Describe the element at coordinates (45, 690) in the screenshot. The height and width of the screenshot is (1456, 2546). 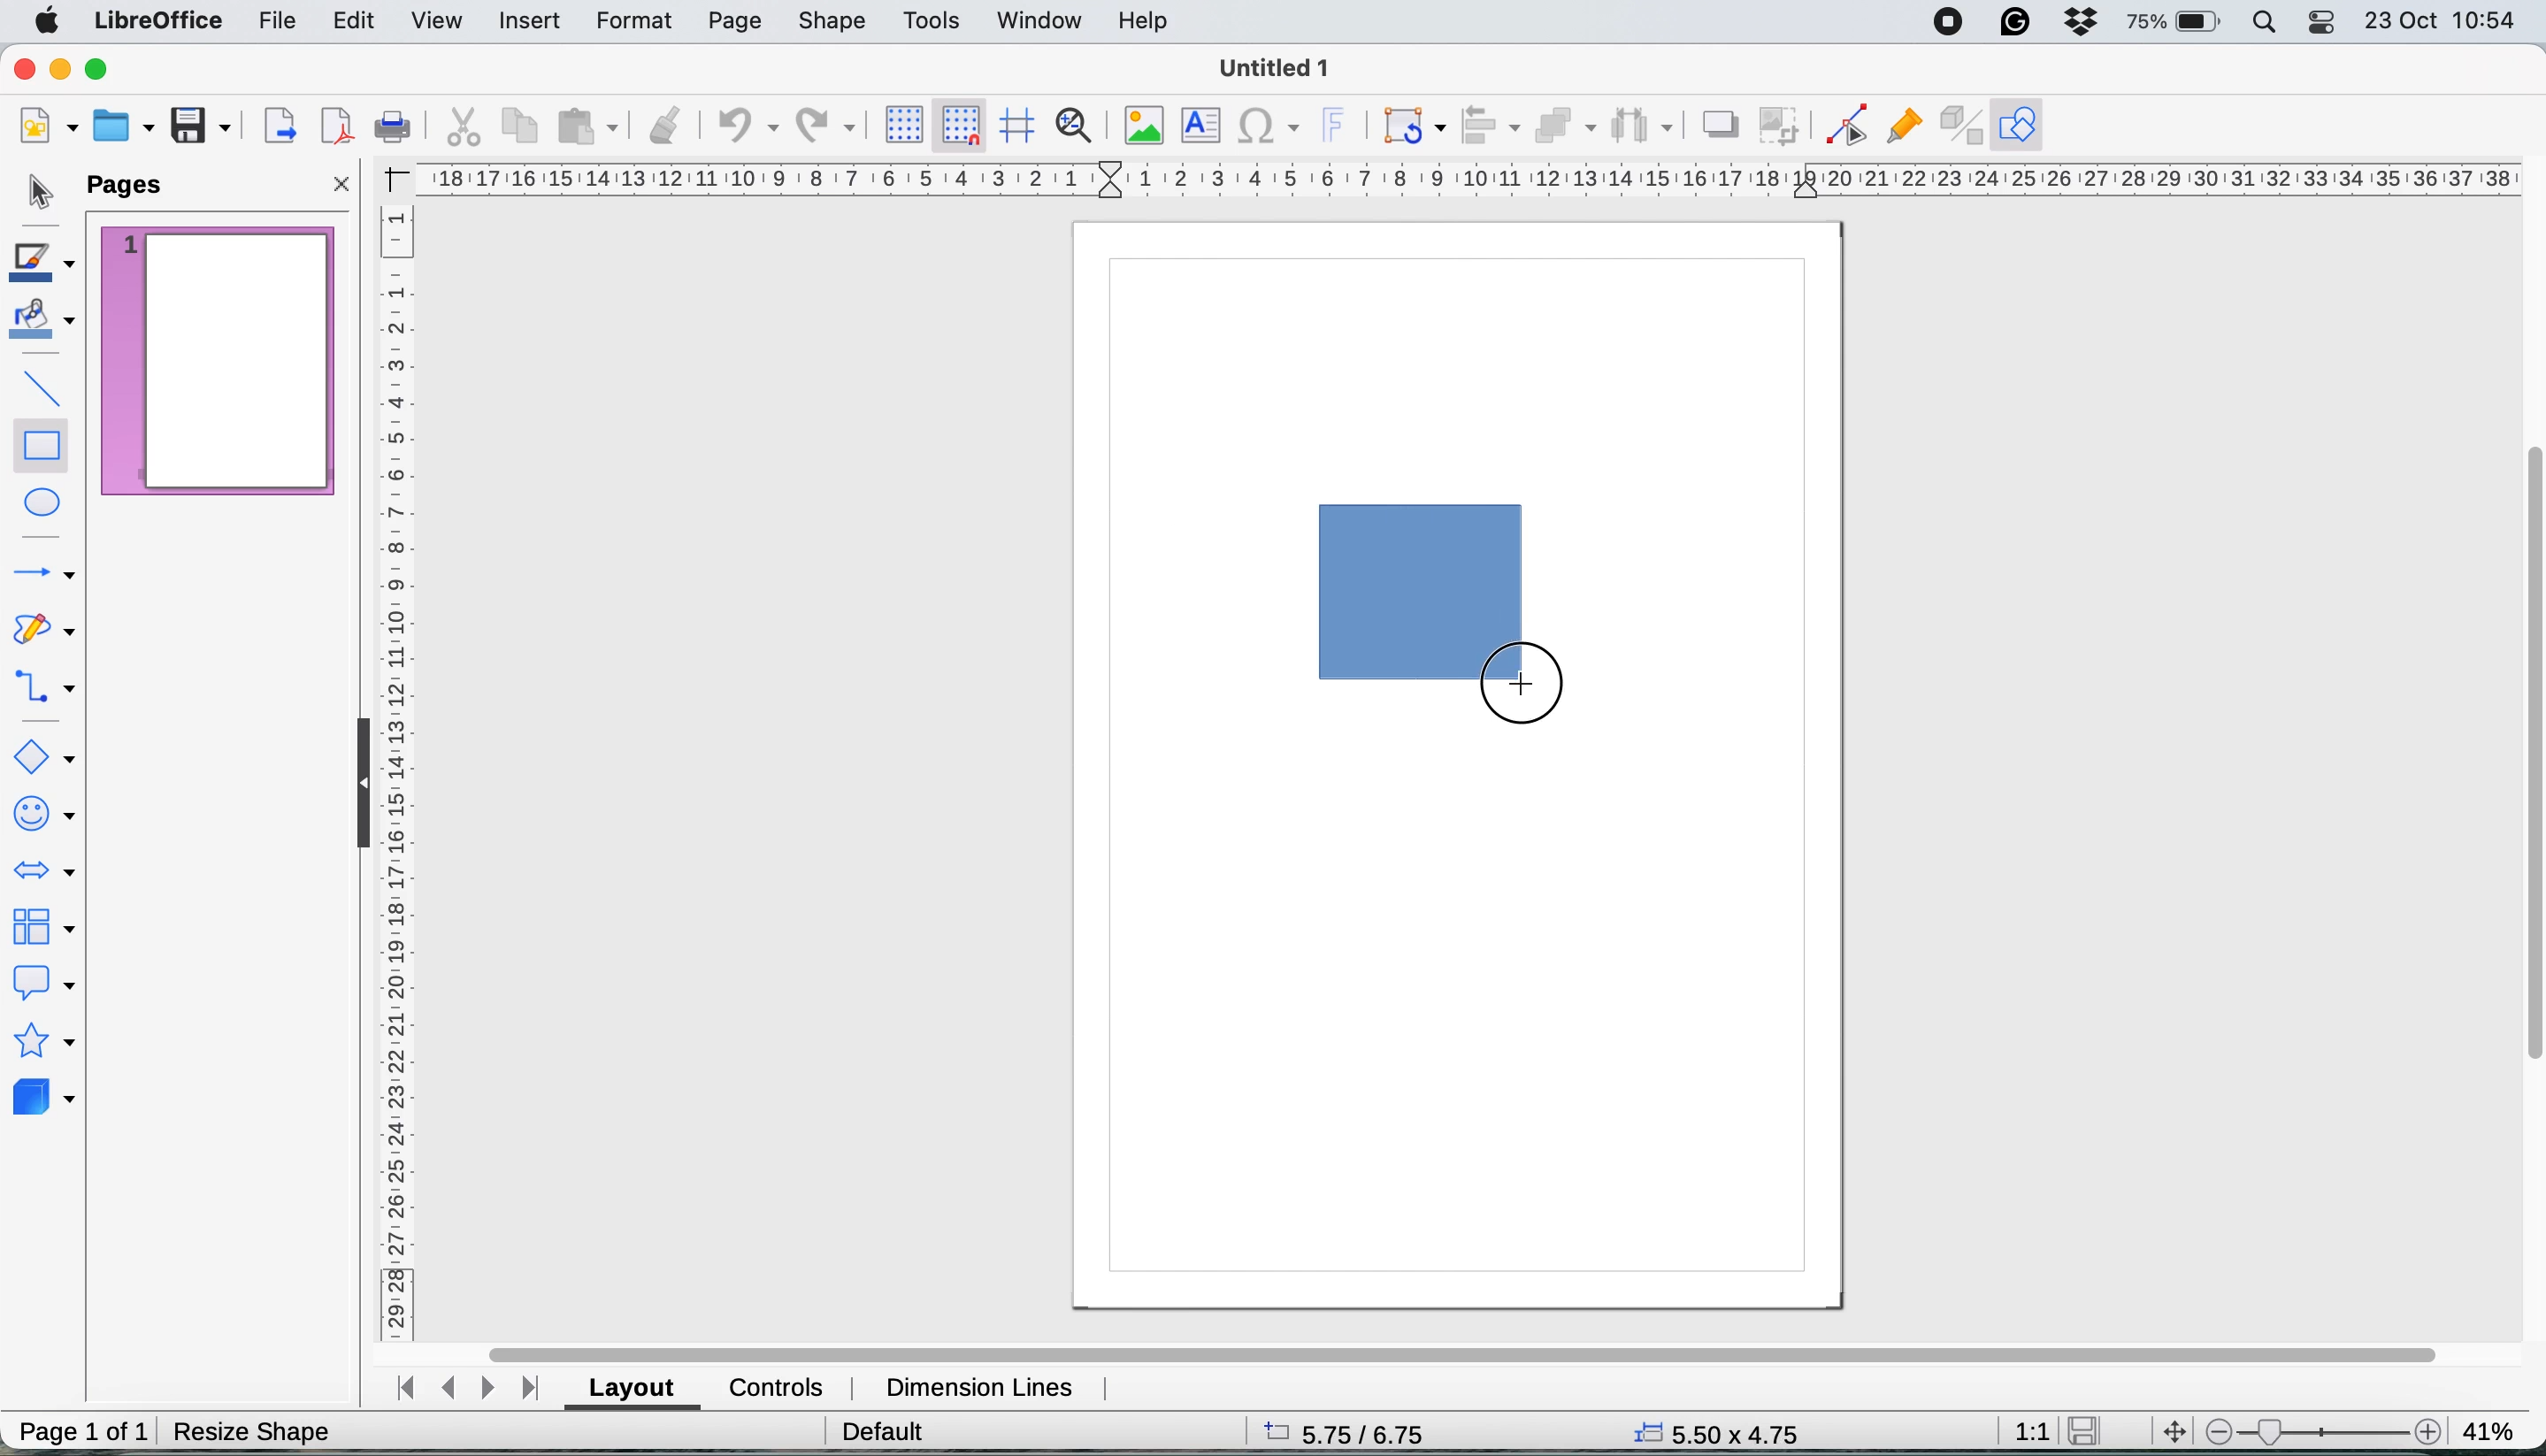
I see `connectors` at that location.